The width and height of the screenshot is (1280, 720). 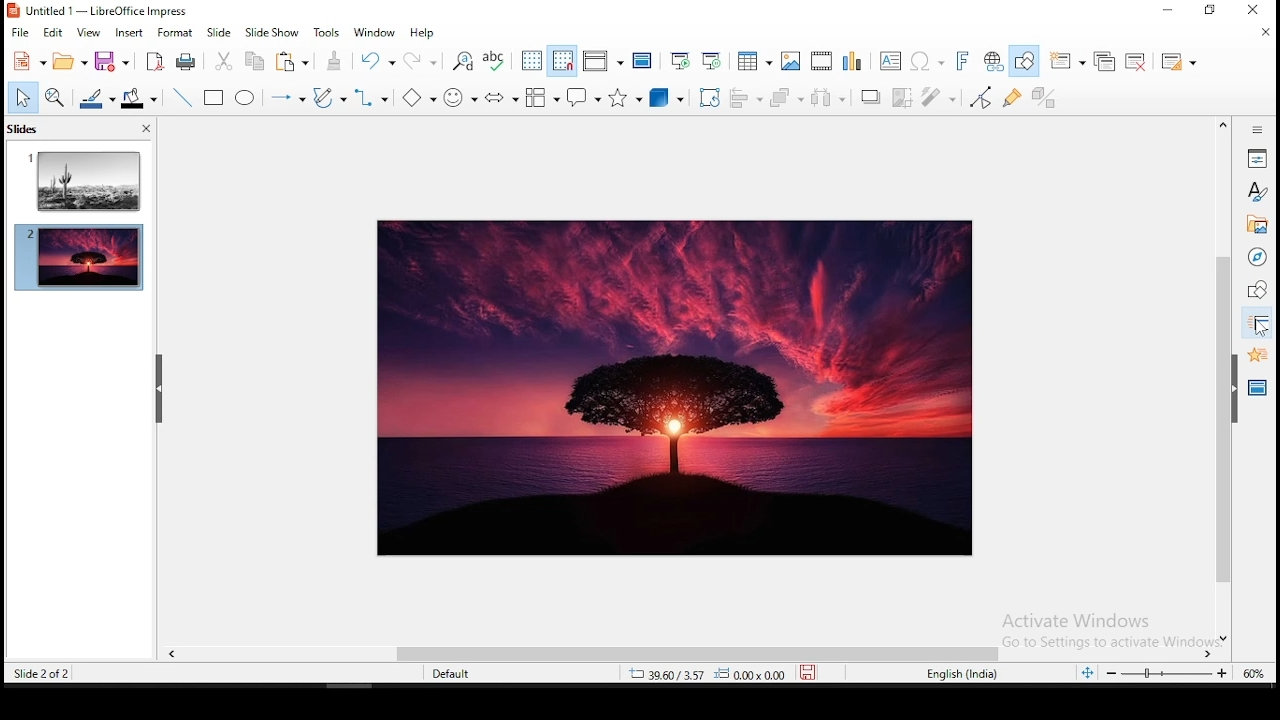 I want to click on show gluepoint functions, so click(x=1012, y=98).